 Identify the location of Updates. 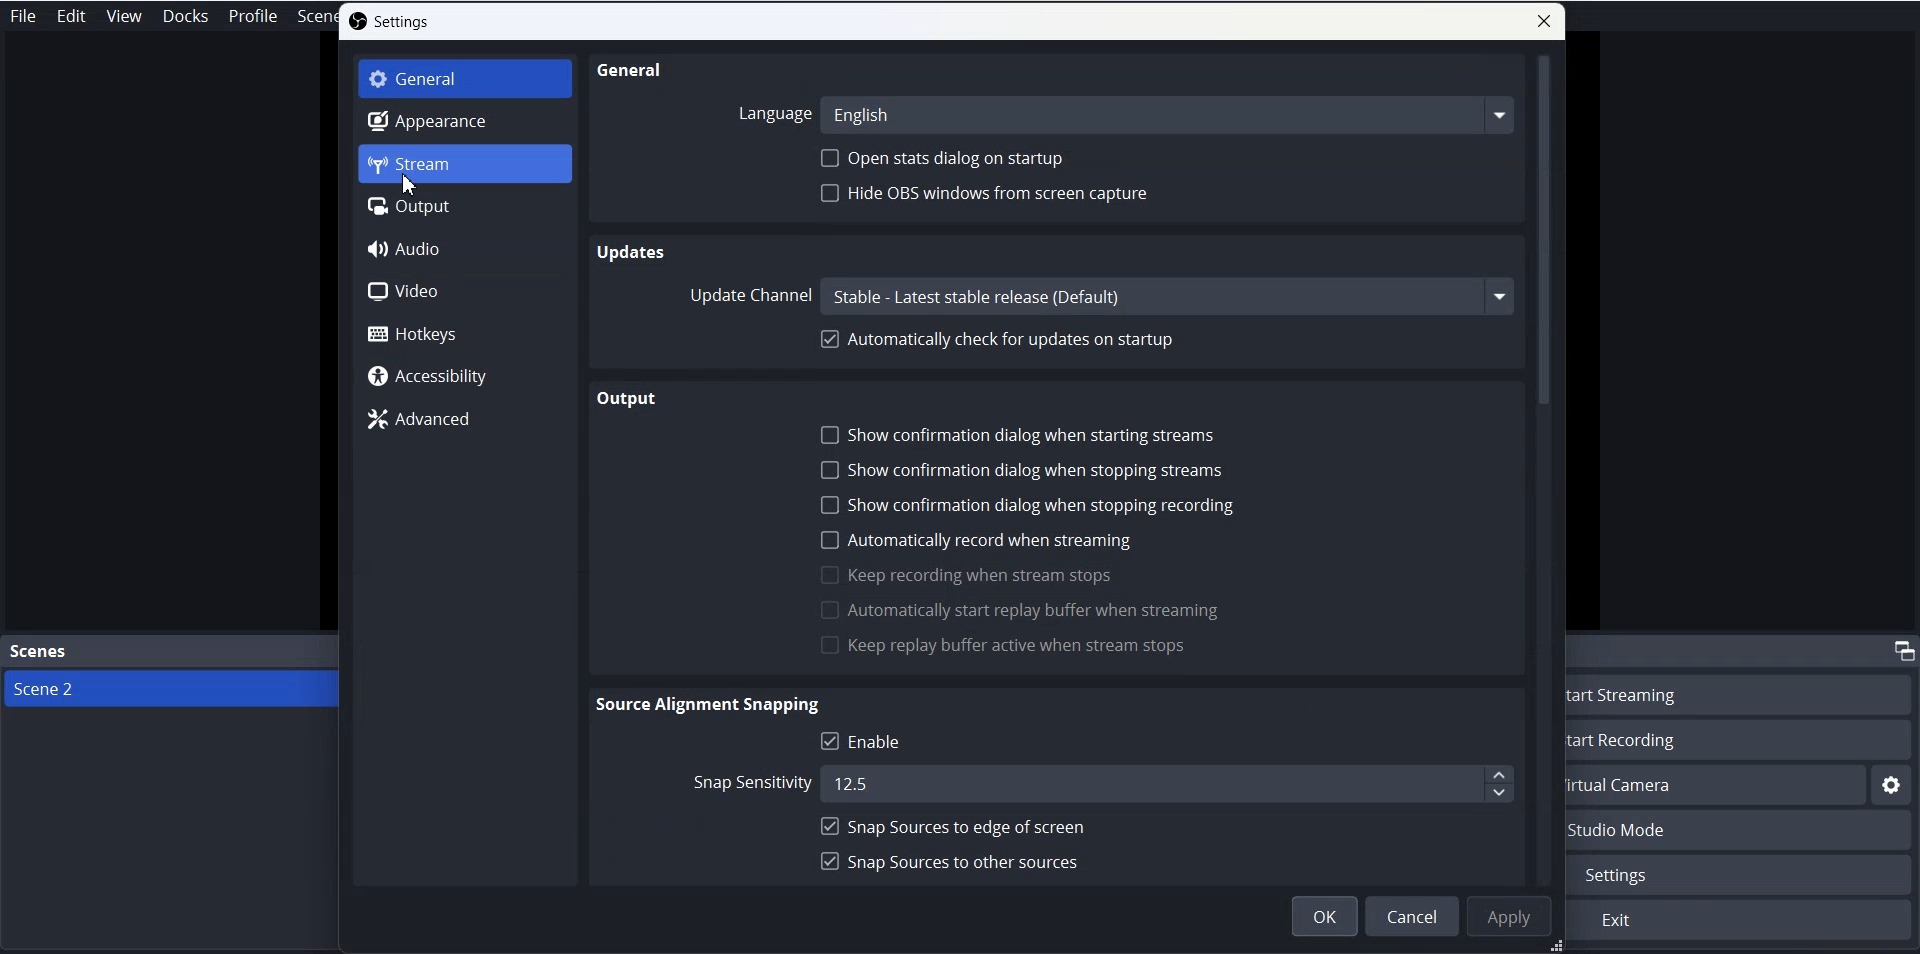
(632, 250).